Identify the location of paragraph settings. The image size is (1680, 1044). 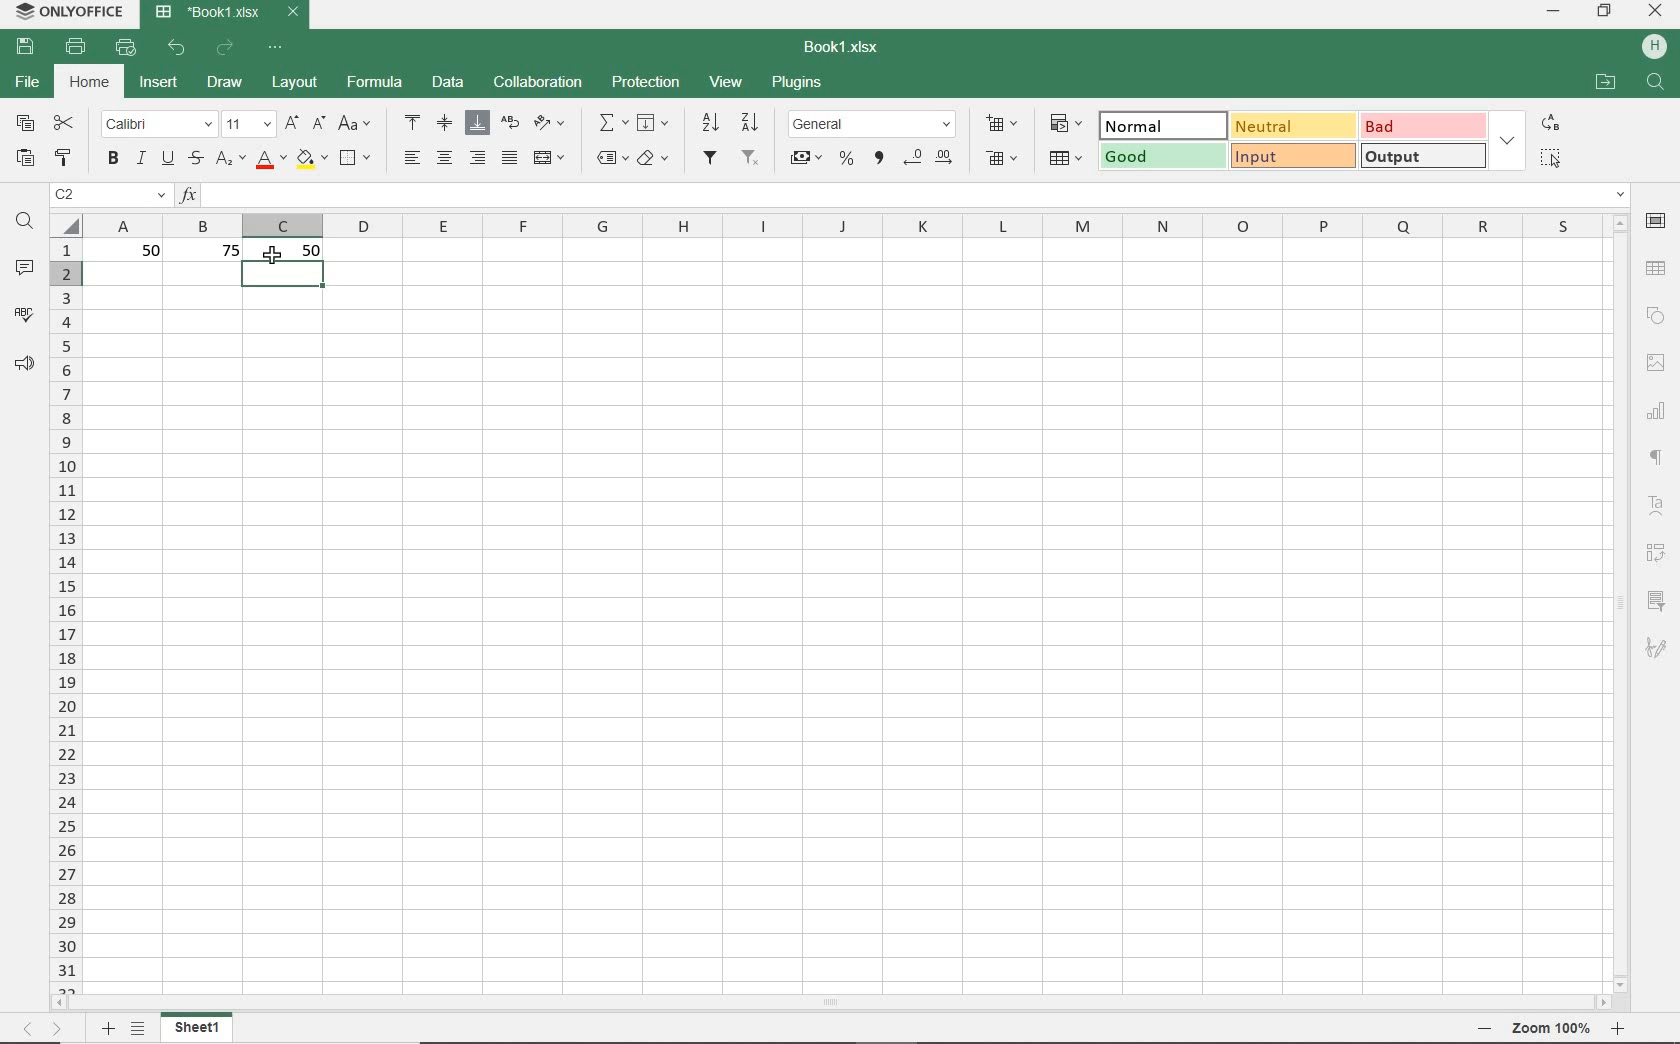
(1658, 457).